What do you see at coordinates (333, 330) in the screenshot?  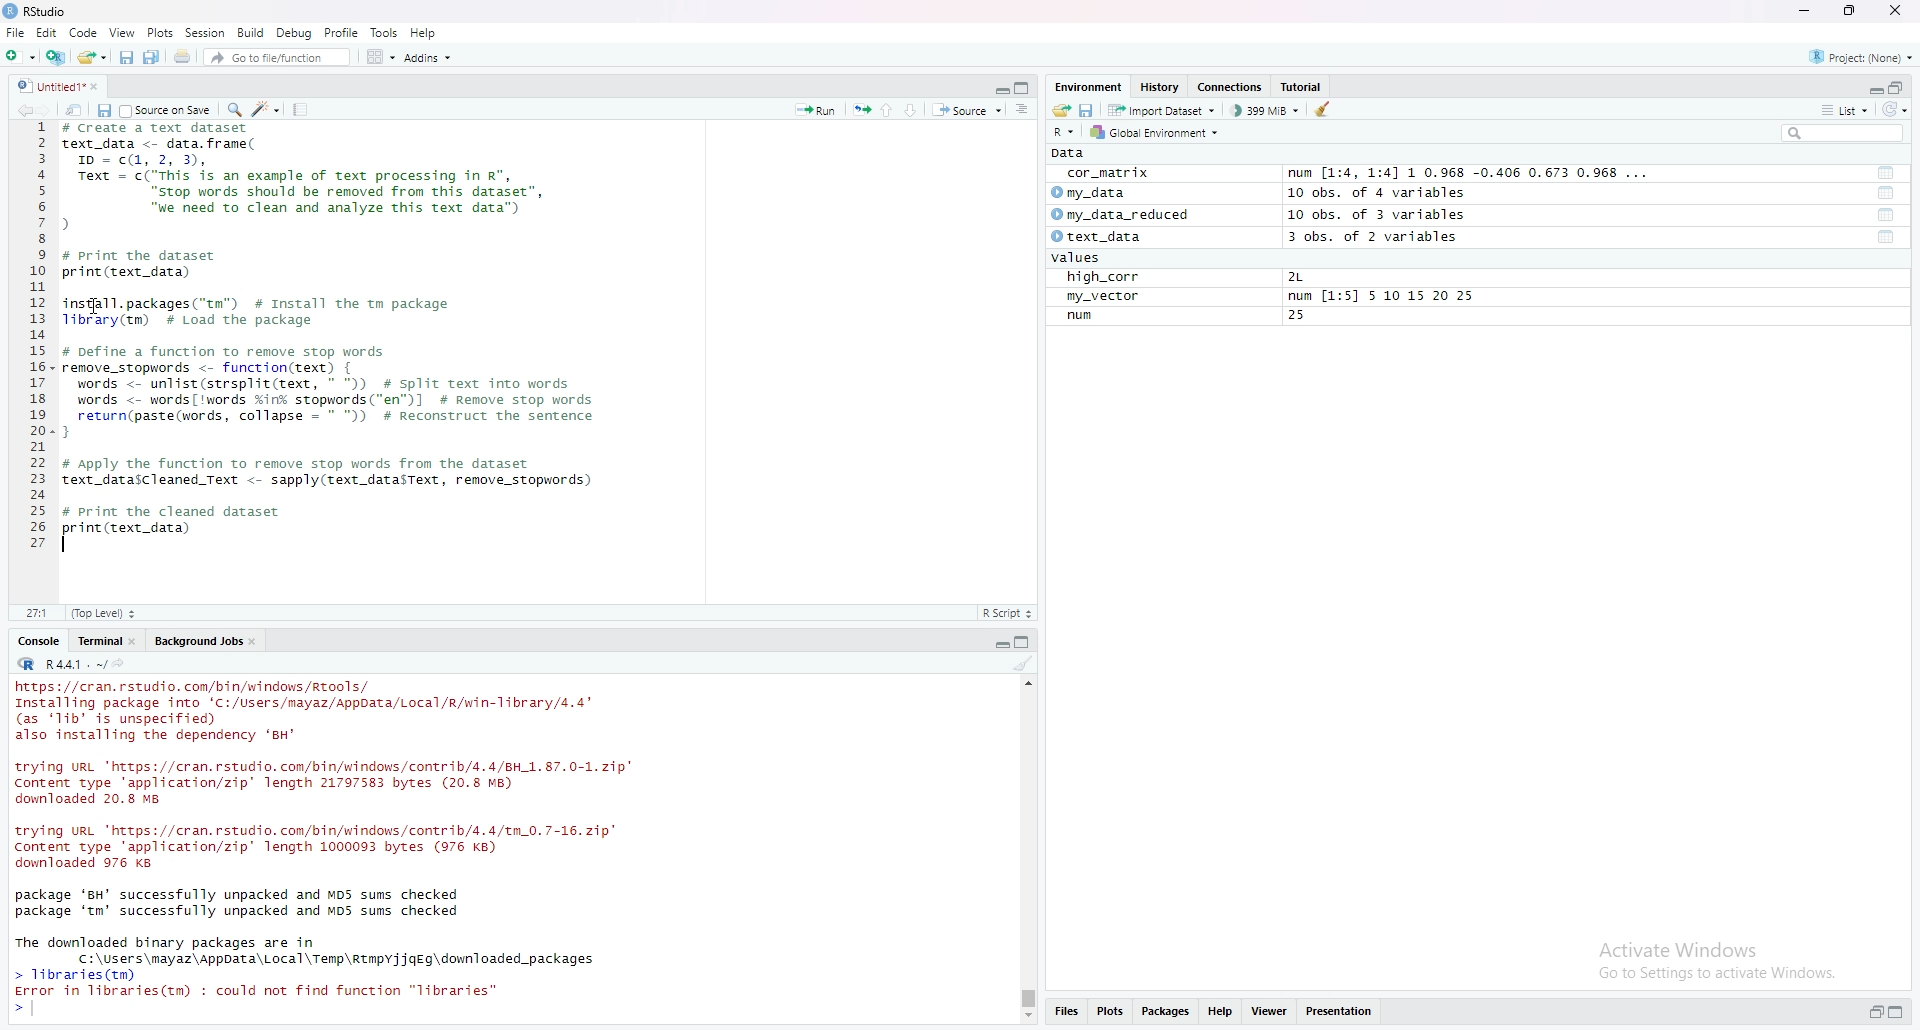 I see `data frame code` at bounding box center [333, 330].